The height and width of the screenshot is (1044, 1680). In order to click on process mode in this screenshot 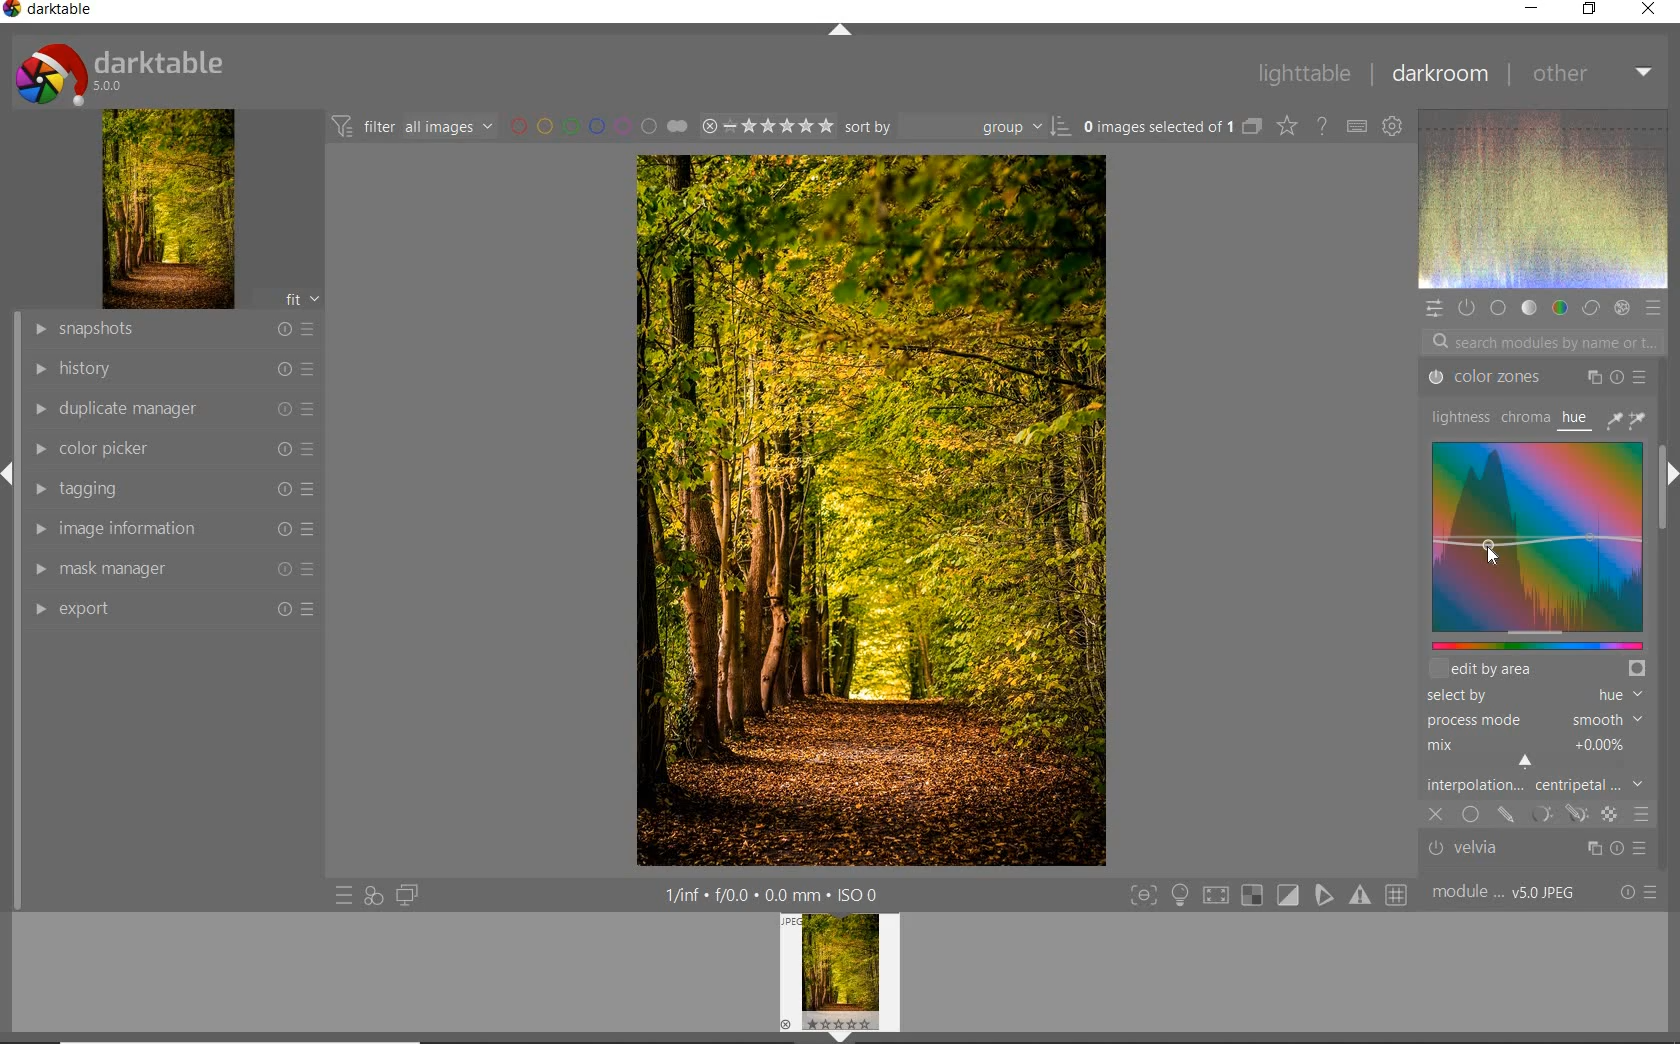, I will do `click(1540, 719)`.